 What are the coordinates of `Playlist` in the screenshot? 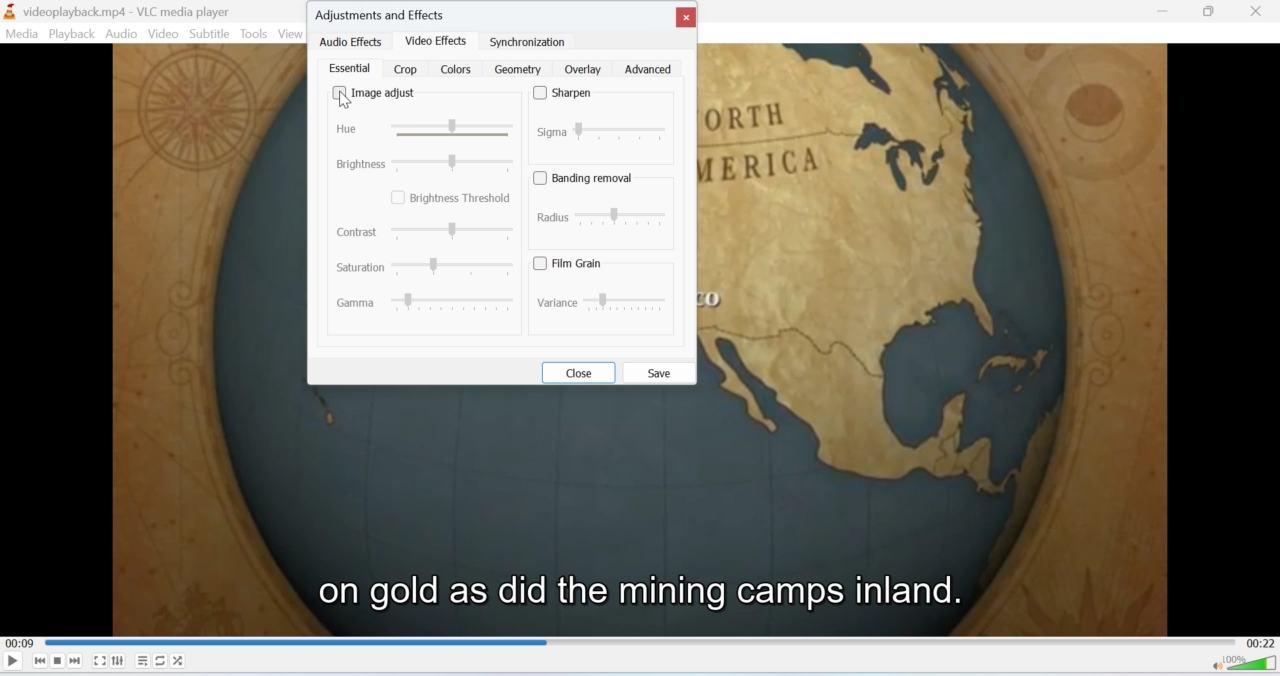 It's located at (142, 660).